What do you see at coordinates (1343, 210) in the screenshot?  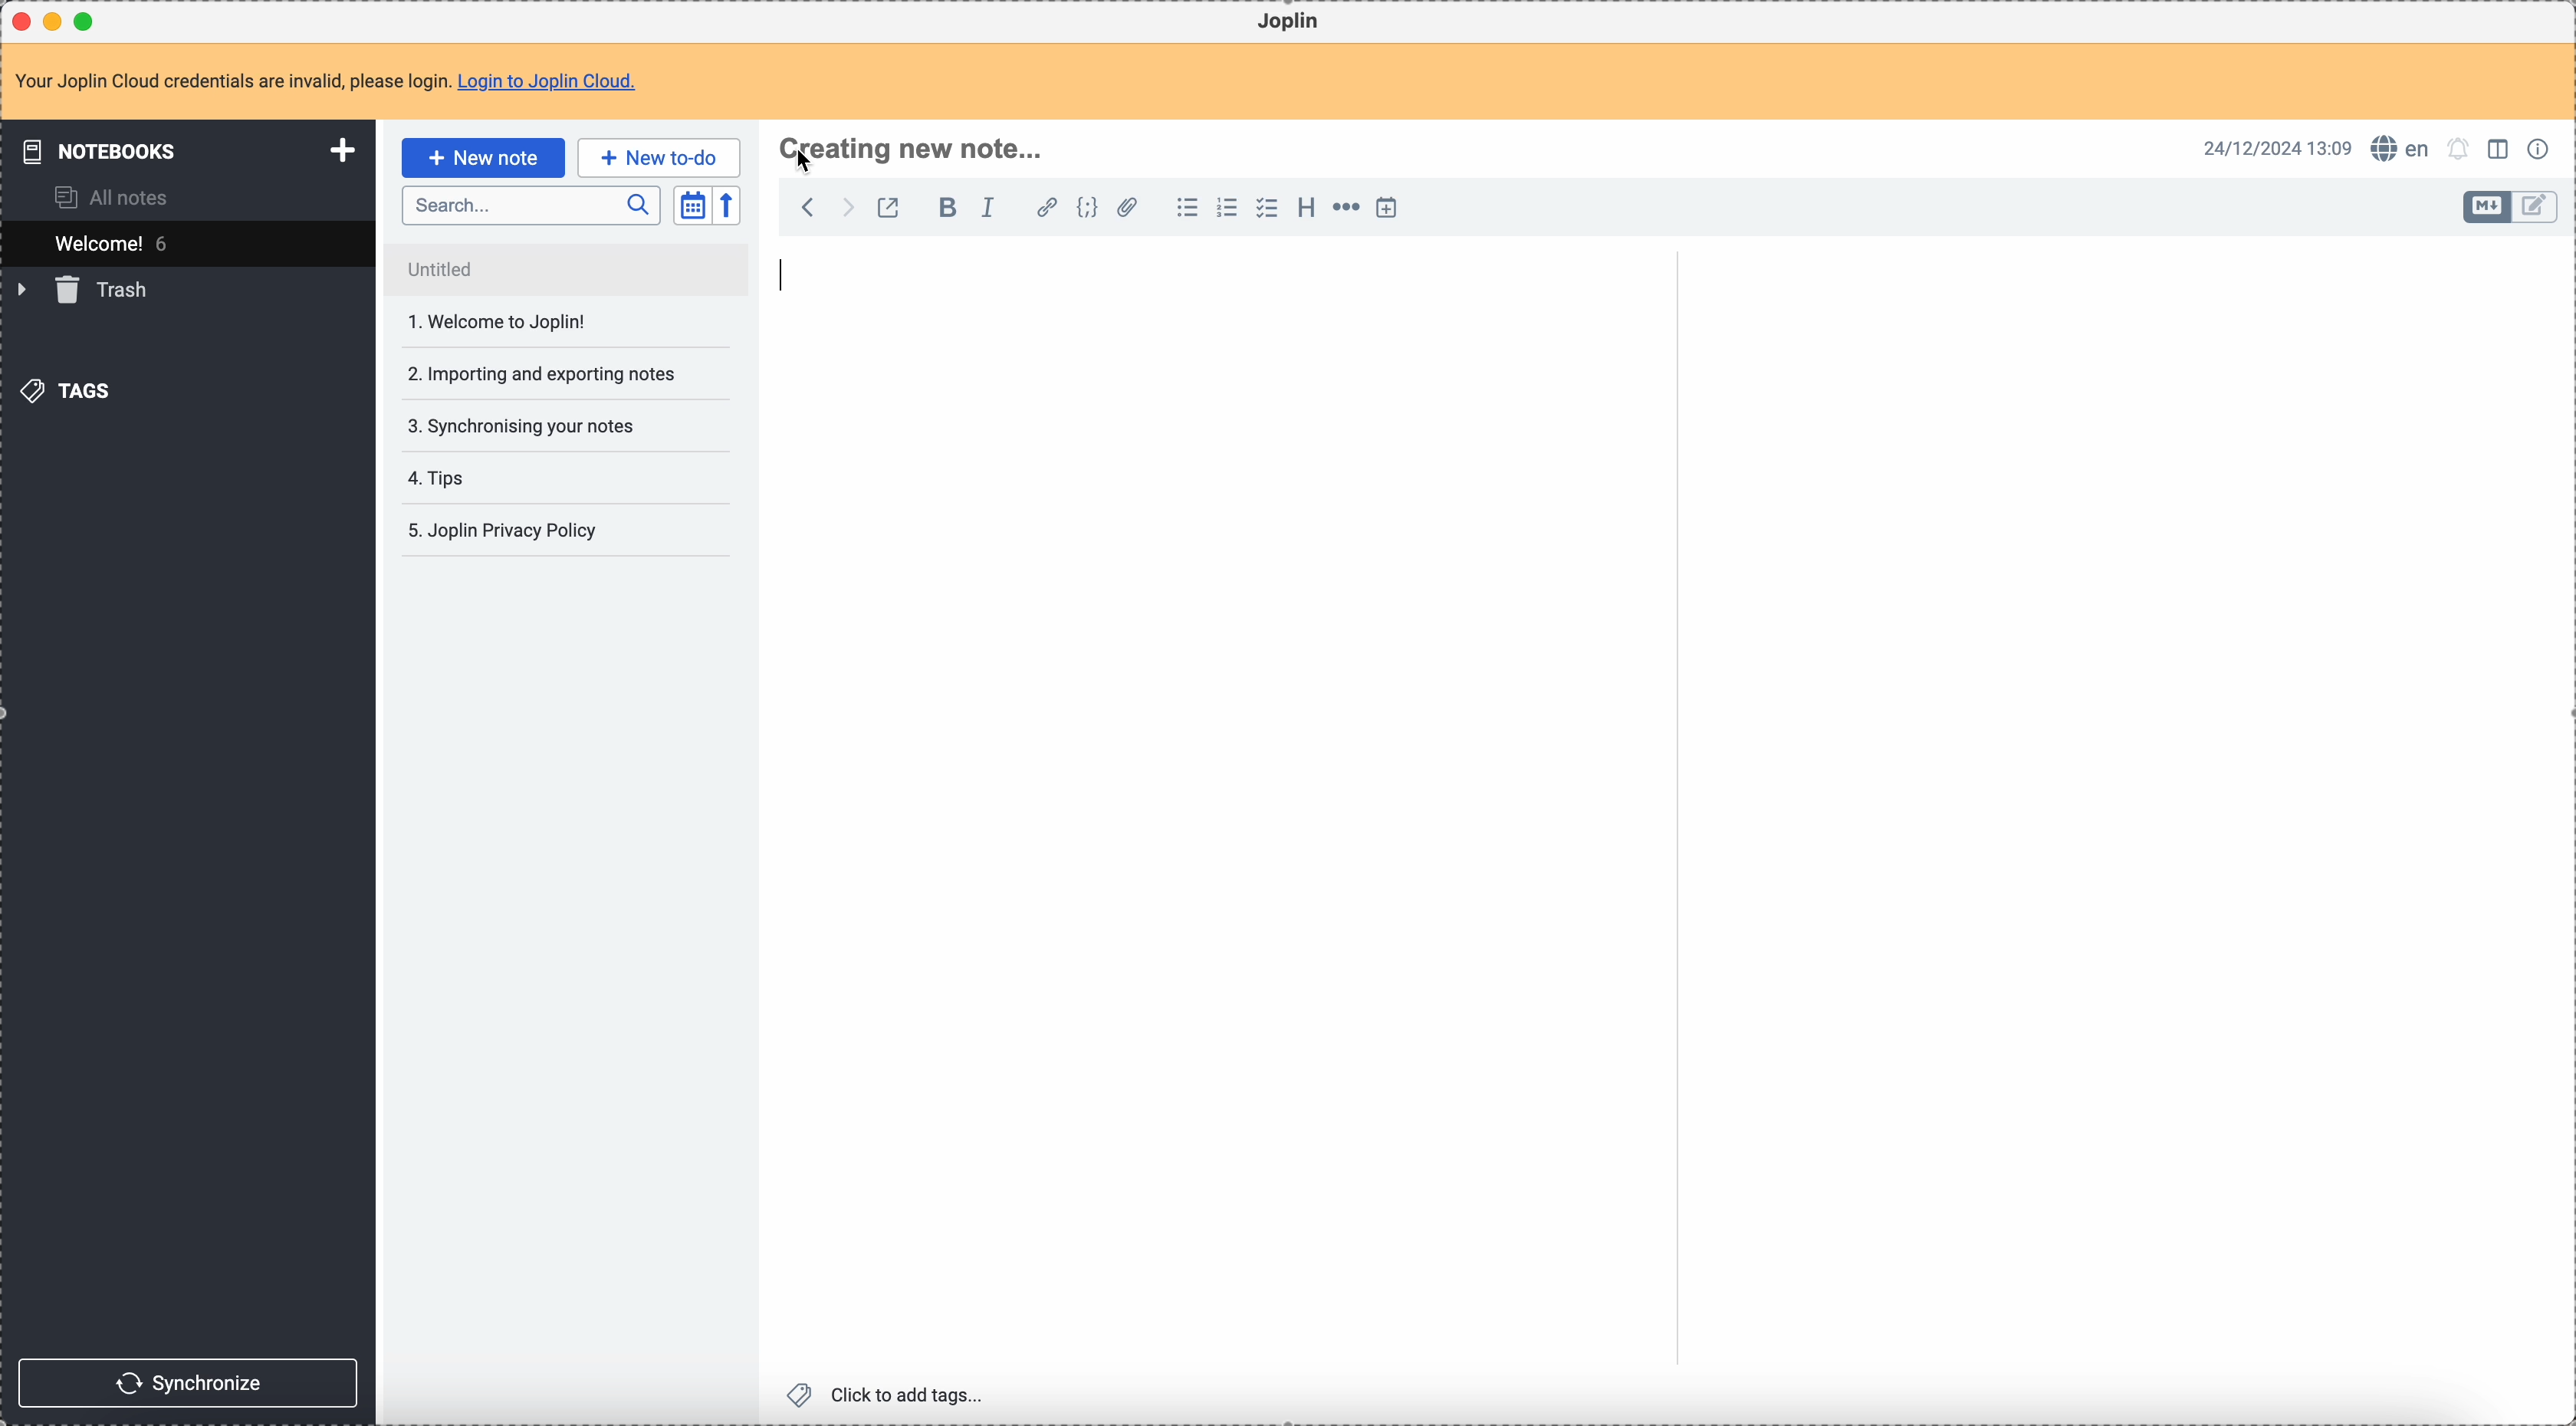 I see `horizontal rule` at bounding box center [1343, 210].